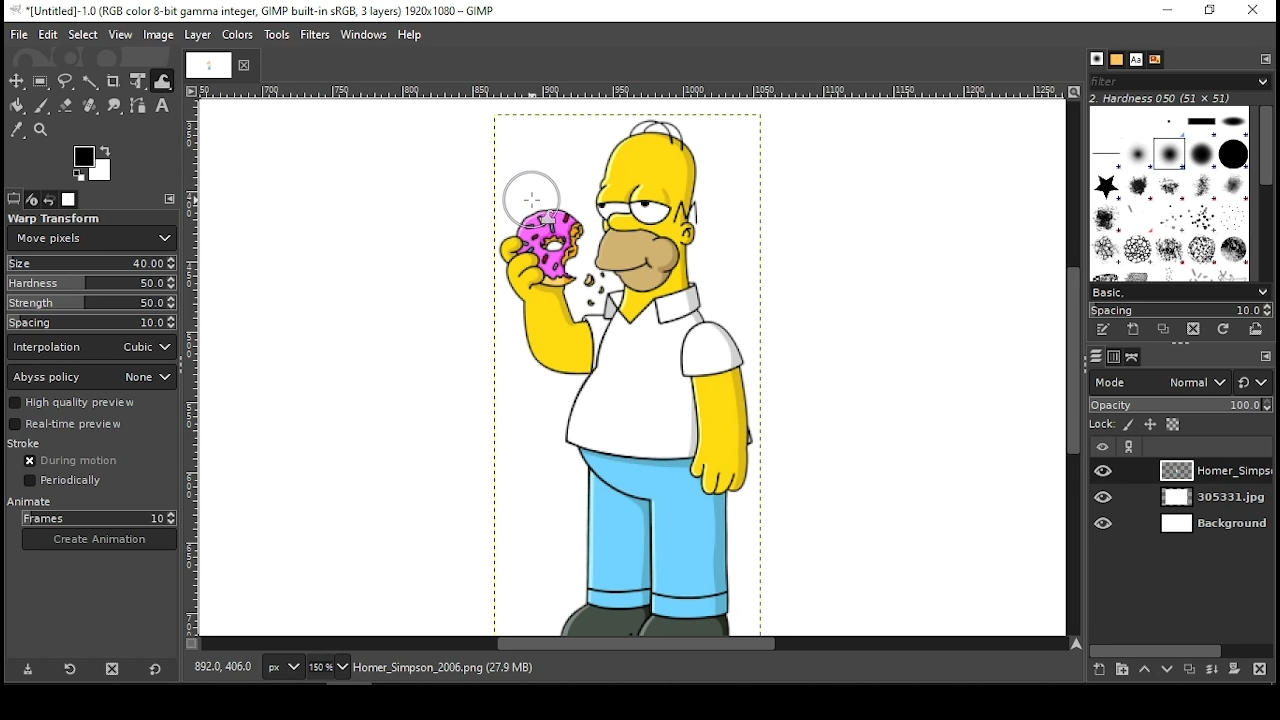 This screenshot has width=1280, height=720. What do you see at coordinates (1193, 329) in the screenshot?
I see `delete brush` at bounding box center [1193, 329].